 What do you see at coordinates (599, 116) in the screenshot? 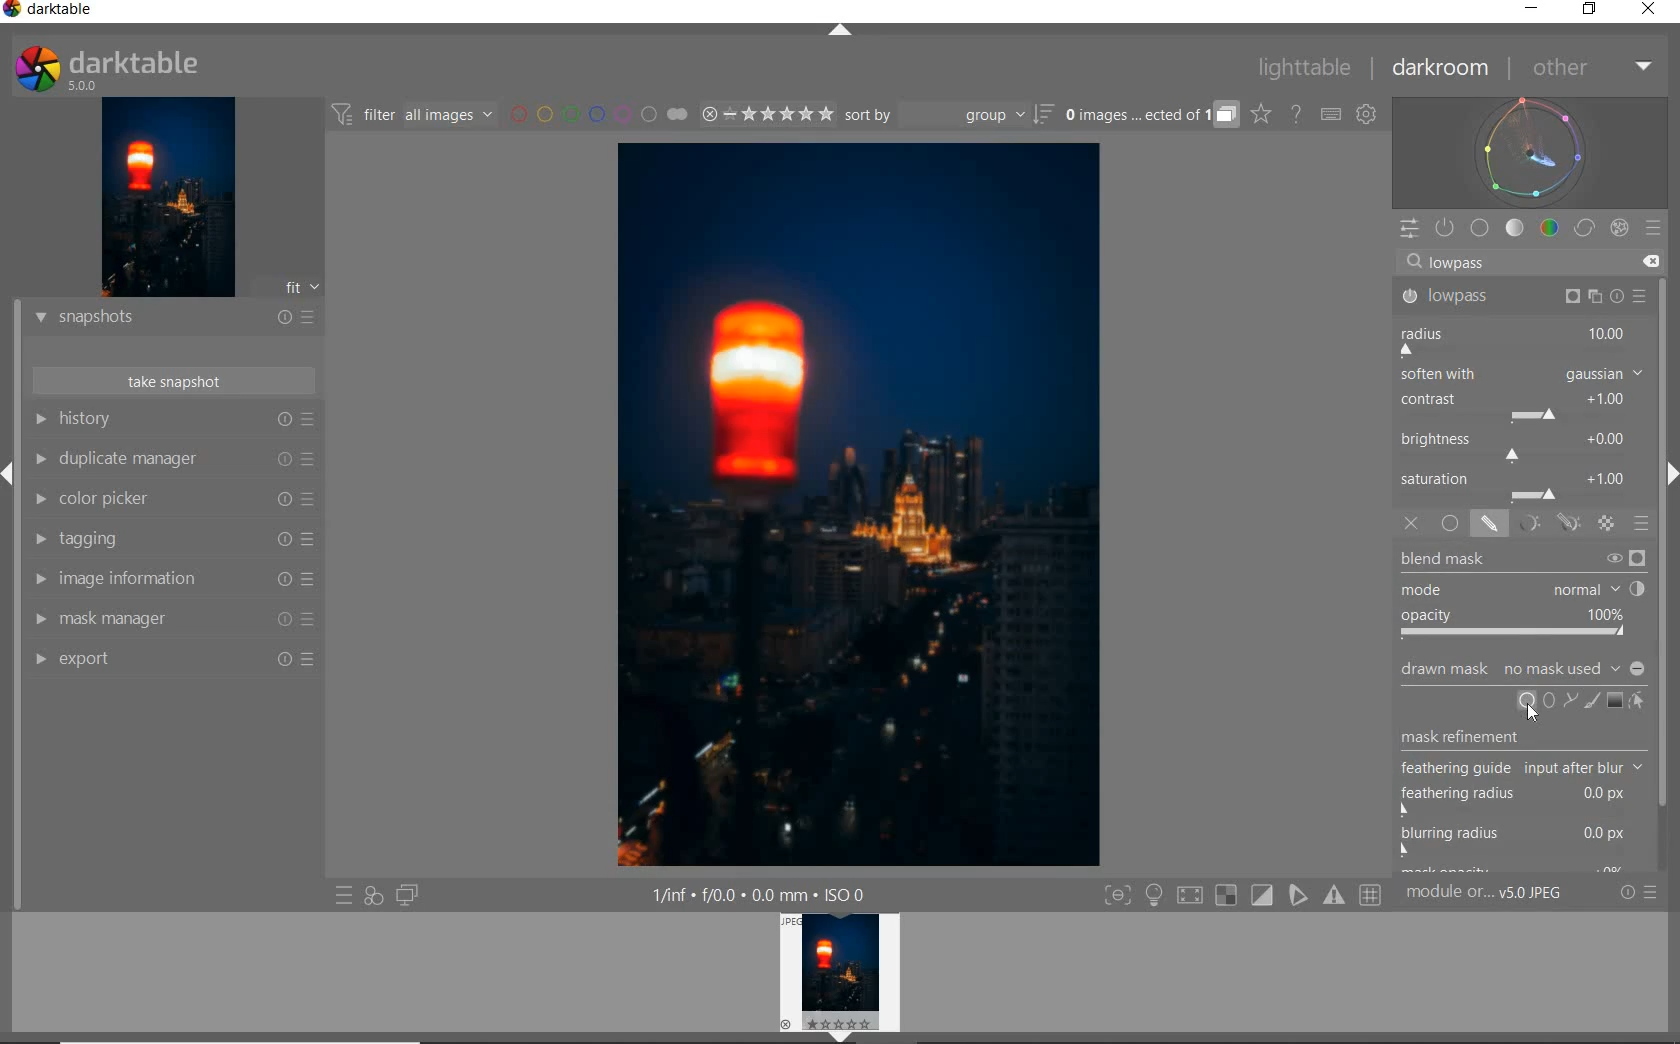
I see `FILTER BY IMAGE COLOR LABEL` at bounding box center [599, 116].